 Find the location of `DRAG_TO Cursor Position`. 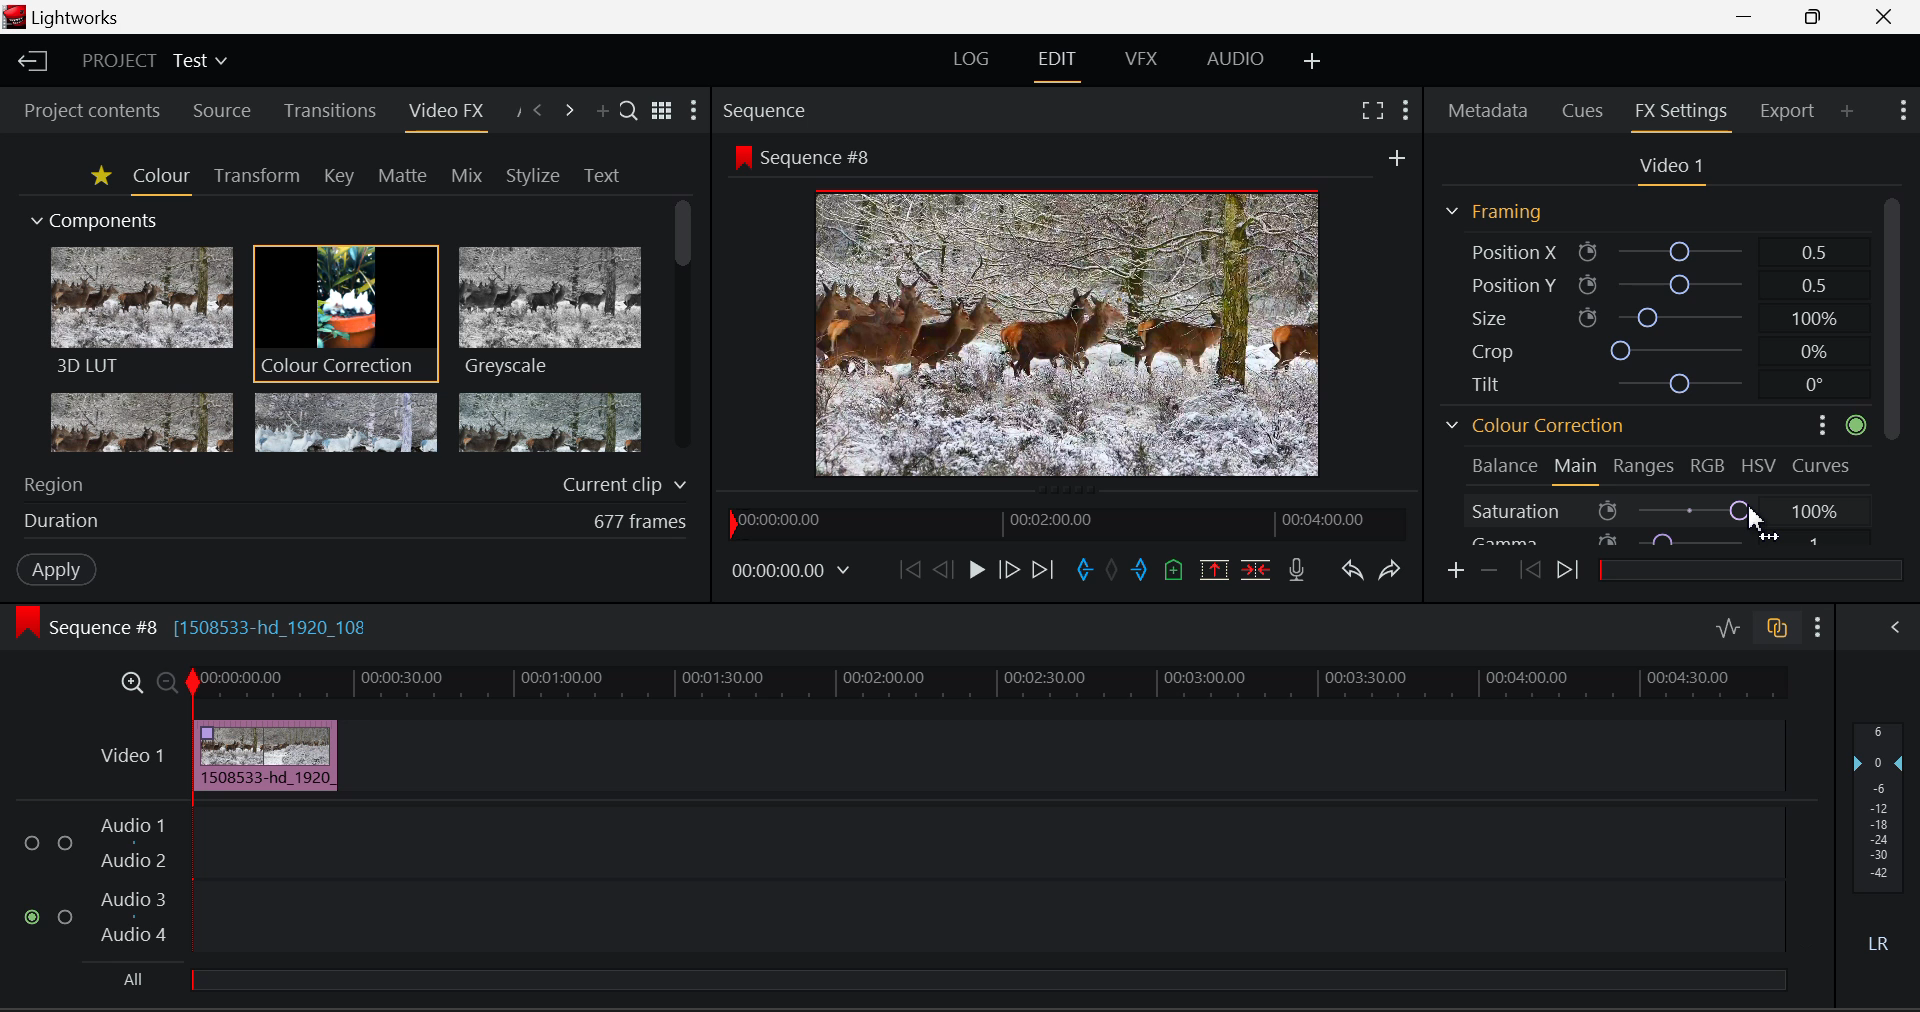

DRAG_TO Cursor Position is located at coordinates (1751, 516).